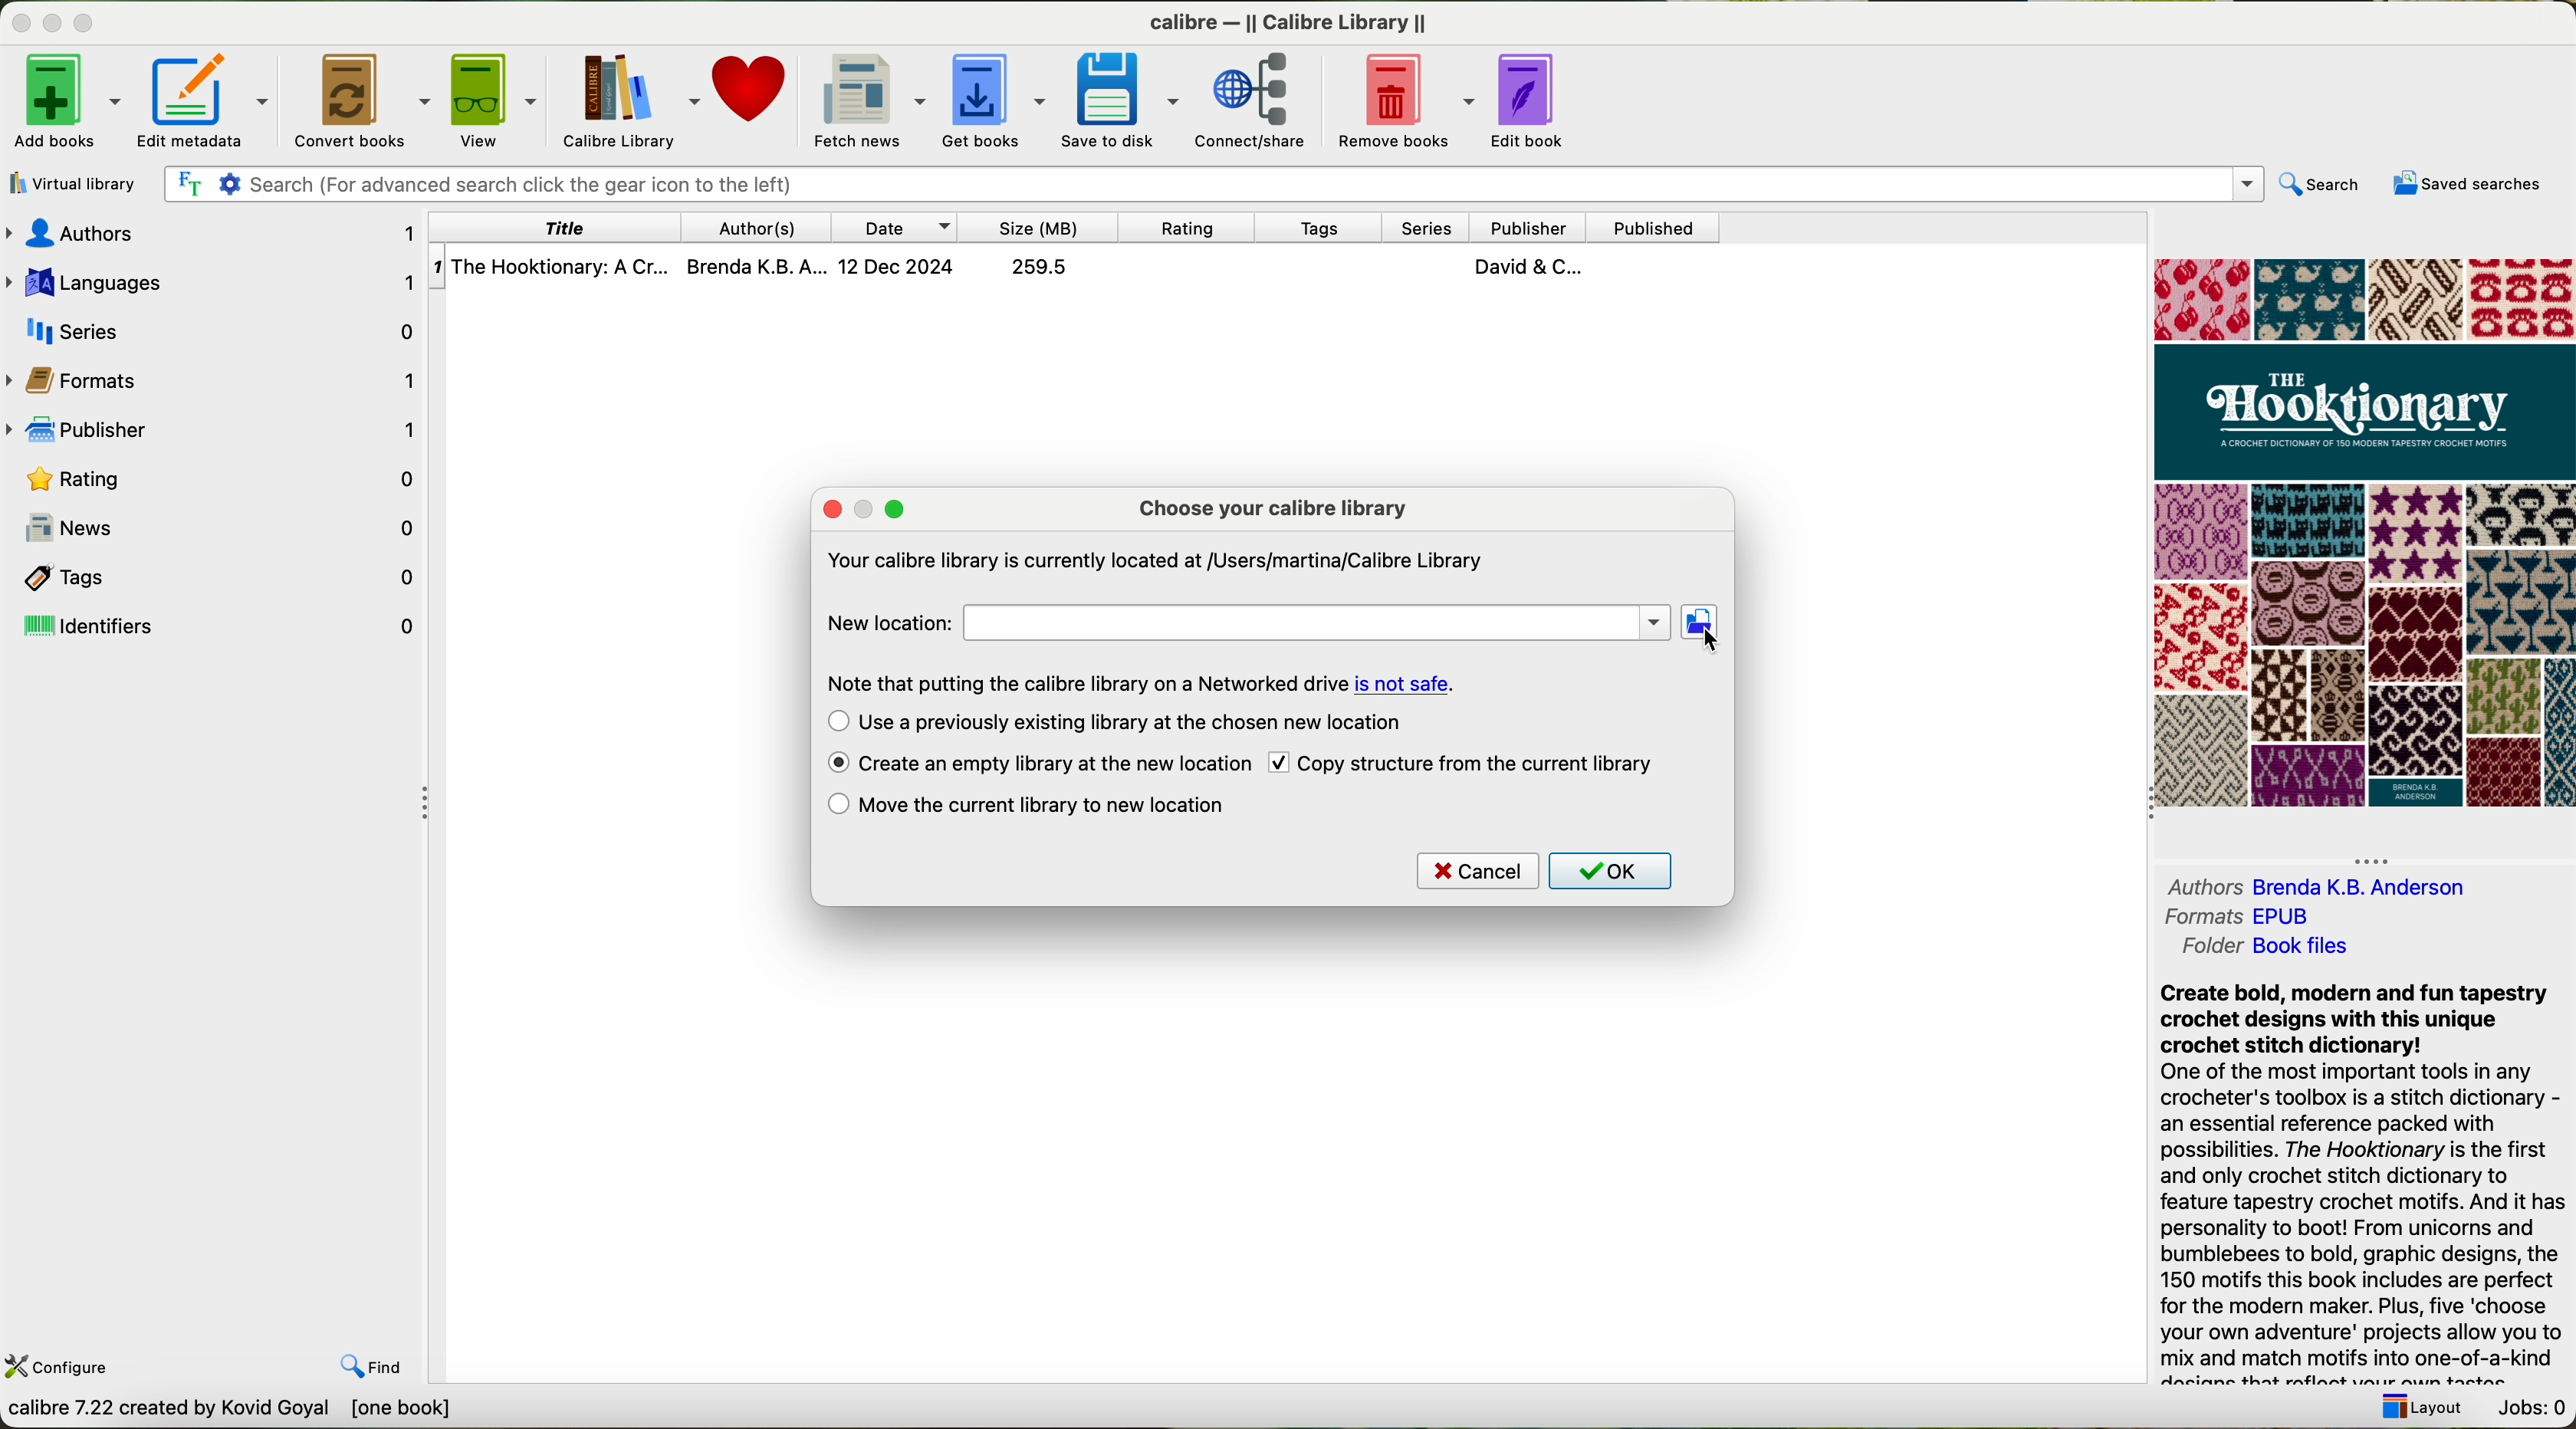 The image size is (2576, 1429). I want to click on checkbox, so click(834, 806).